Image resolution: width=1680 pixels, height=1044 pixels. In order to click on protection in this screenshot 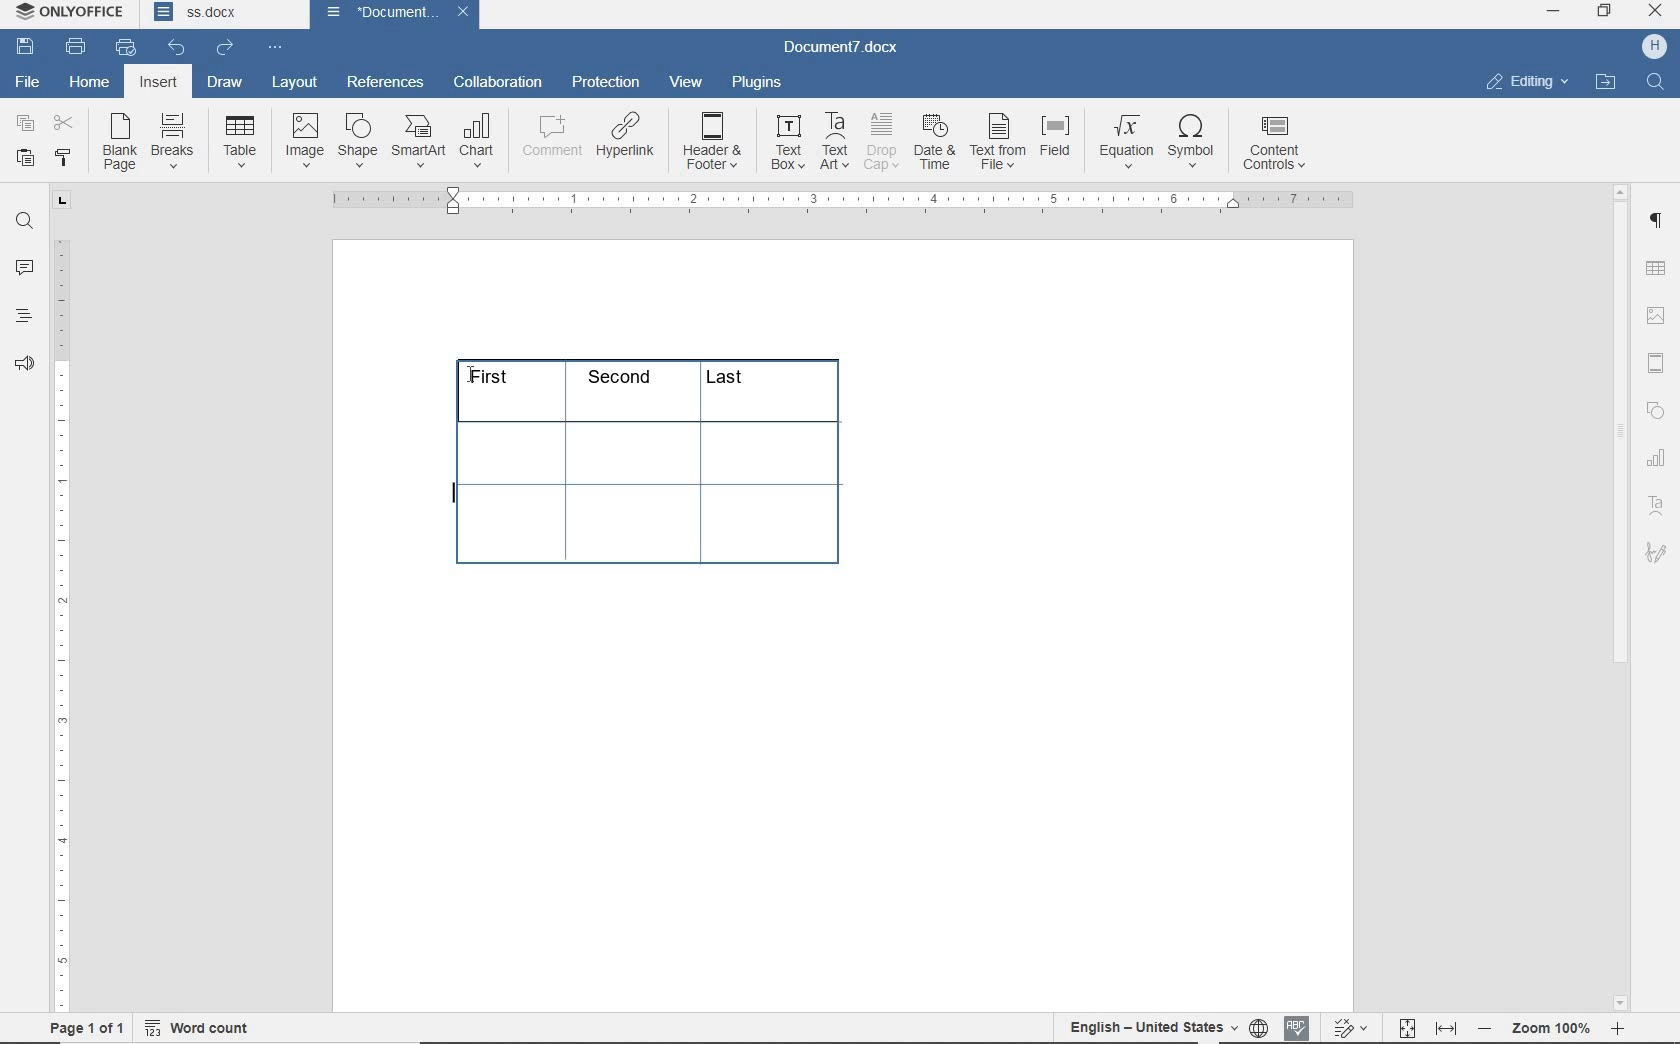, I will do `click(605, 83)`.